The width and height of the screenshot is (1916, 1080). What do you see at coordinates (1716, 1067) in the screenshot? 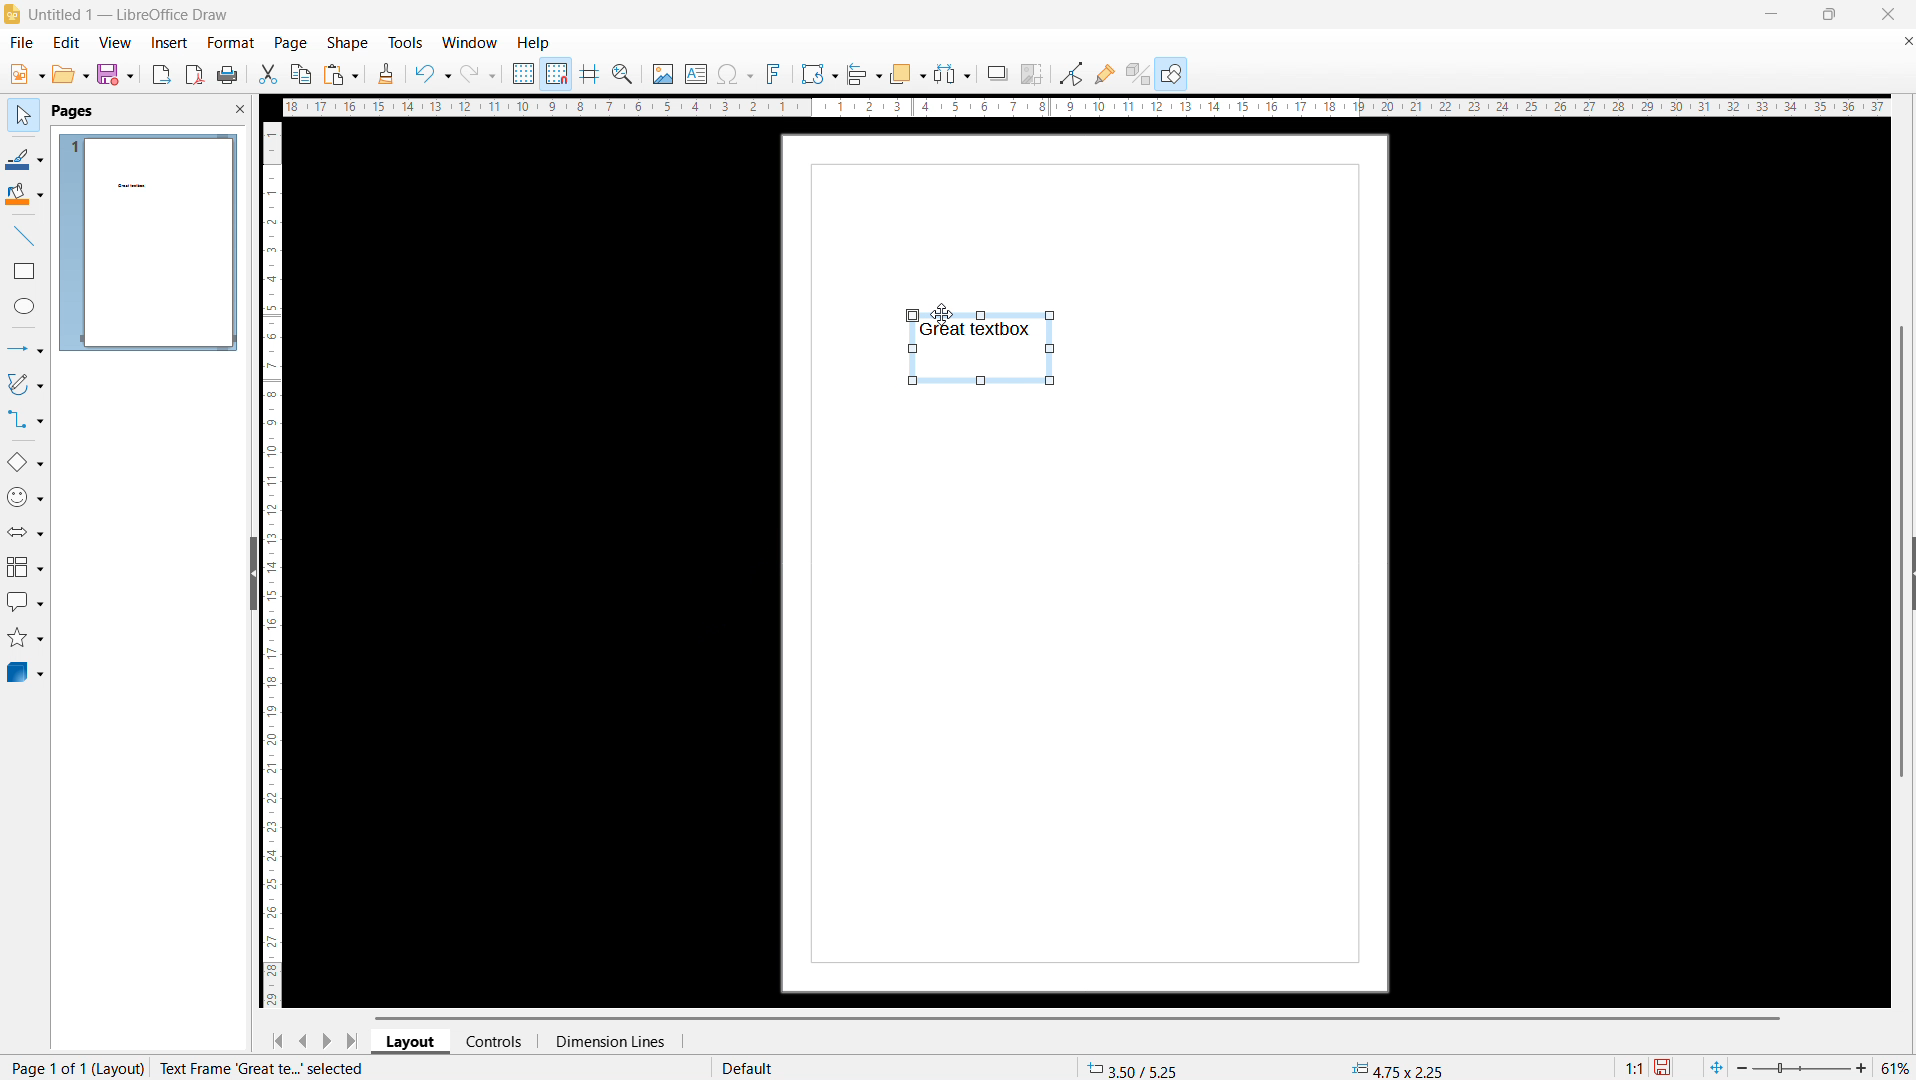
I see `fit to page ` at bounding box center [1716, 1067].